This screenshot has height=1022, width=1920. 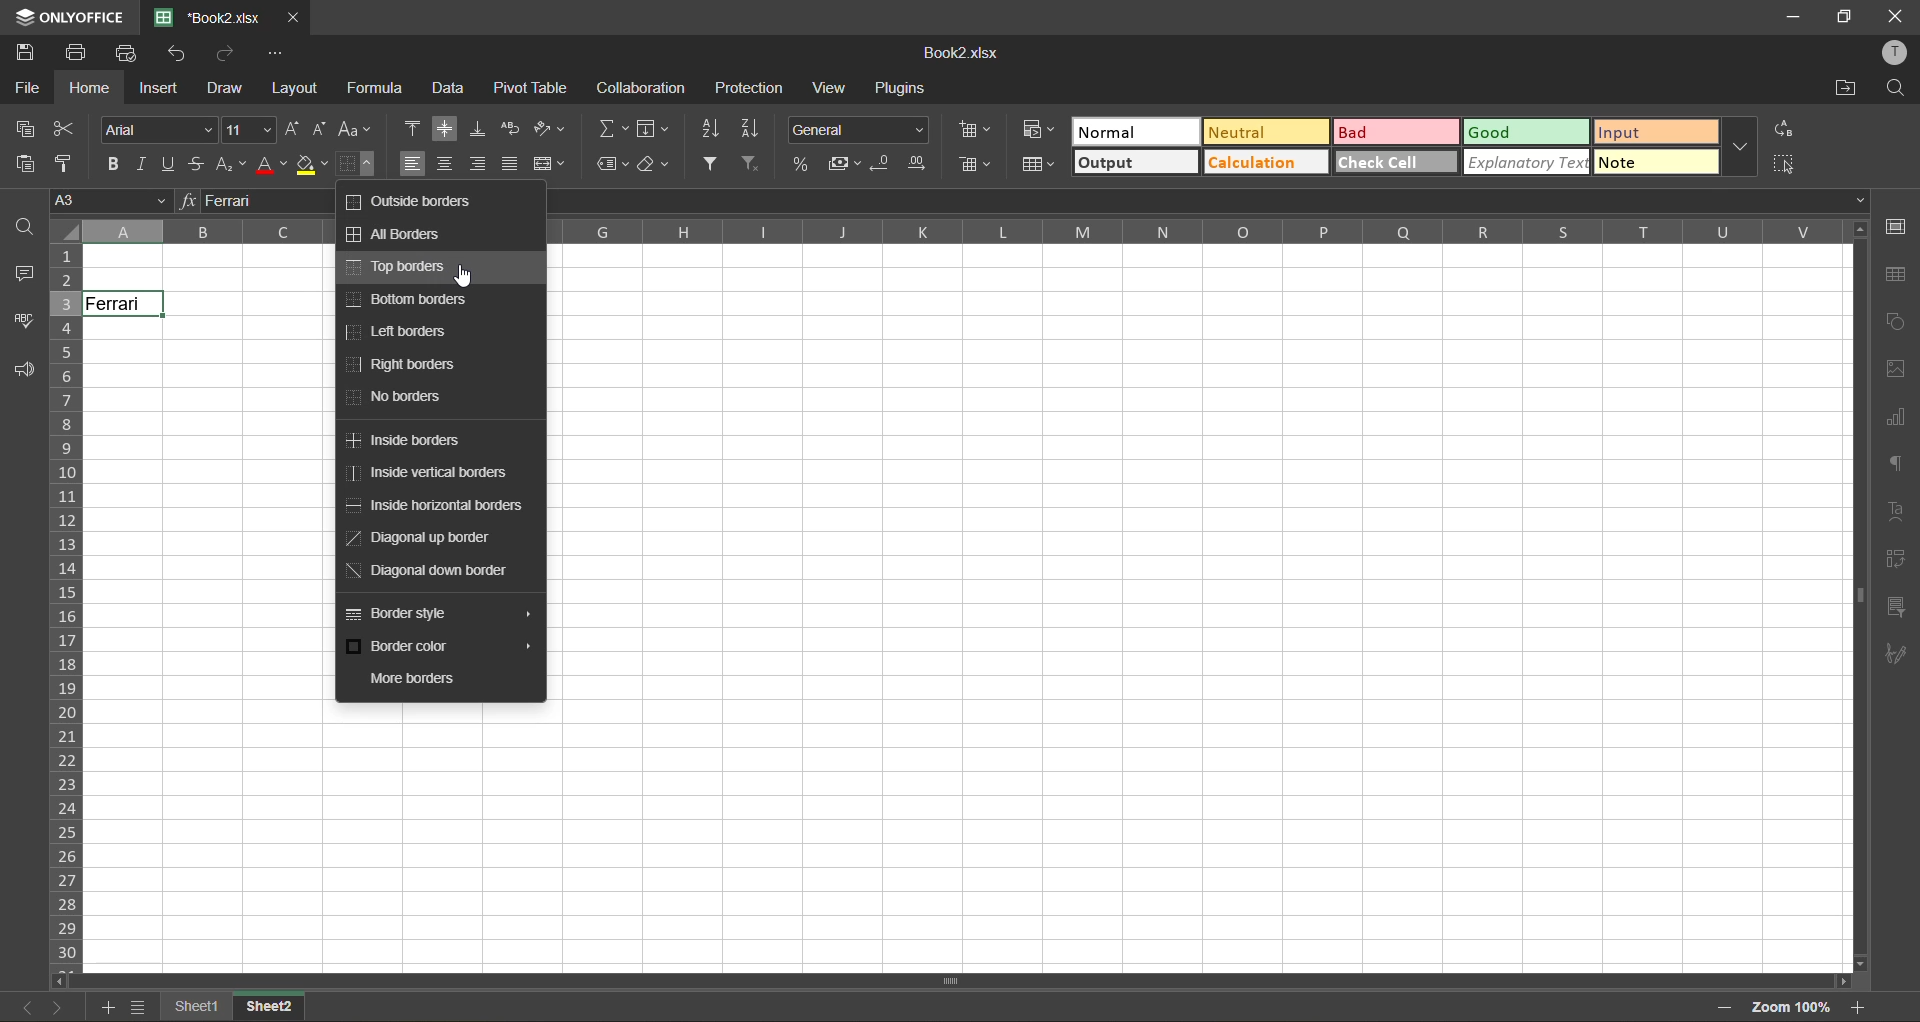 What do you see at coordinates (1852, 1007) in the screenshot?
I see `zoom in` at bounding box center [1852, 1007].